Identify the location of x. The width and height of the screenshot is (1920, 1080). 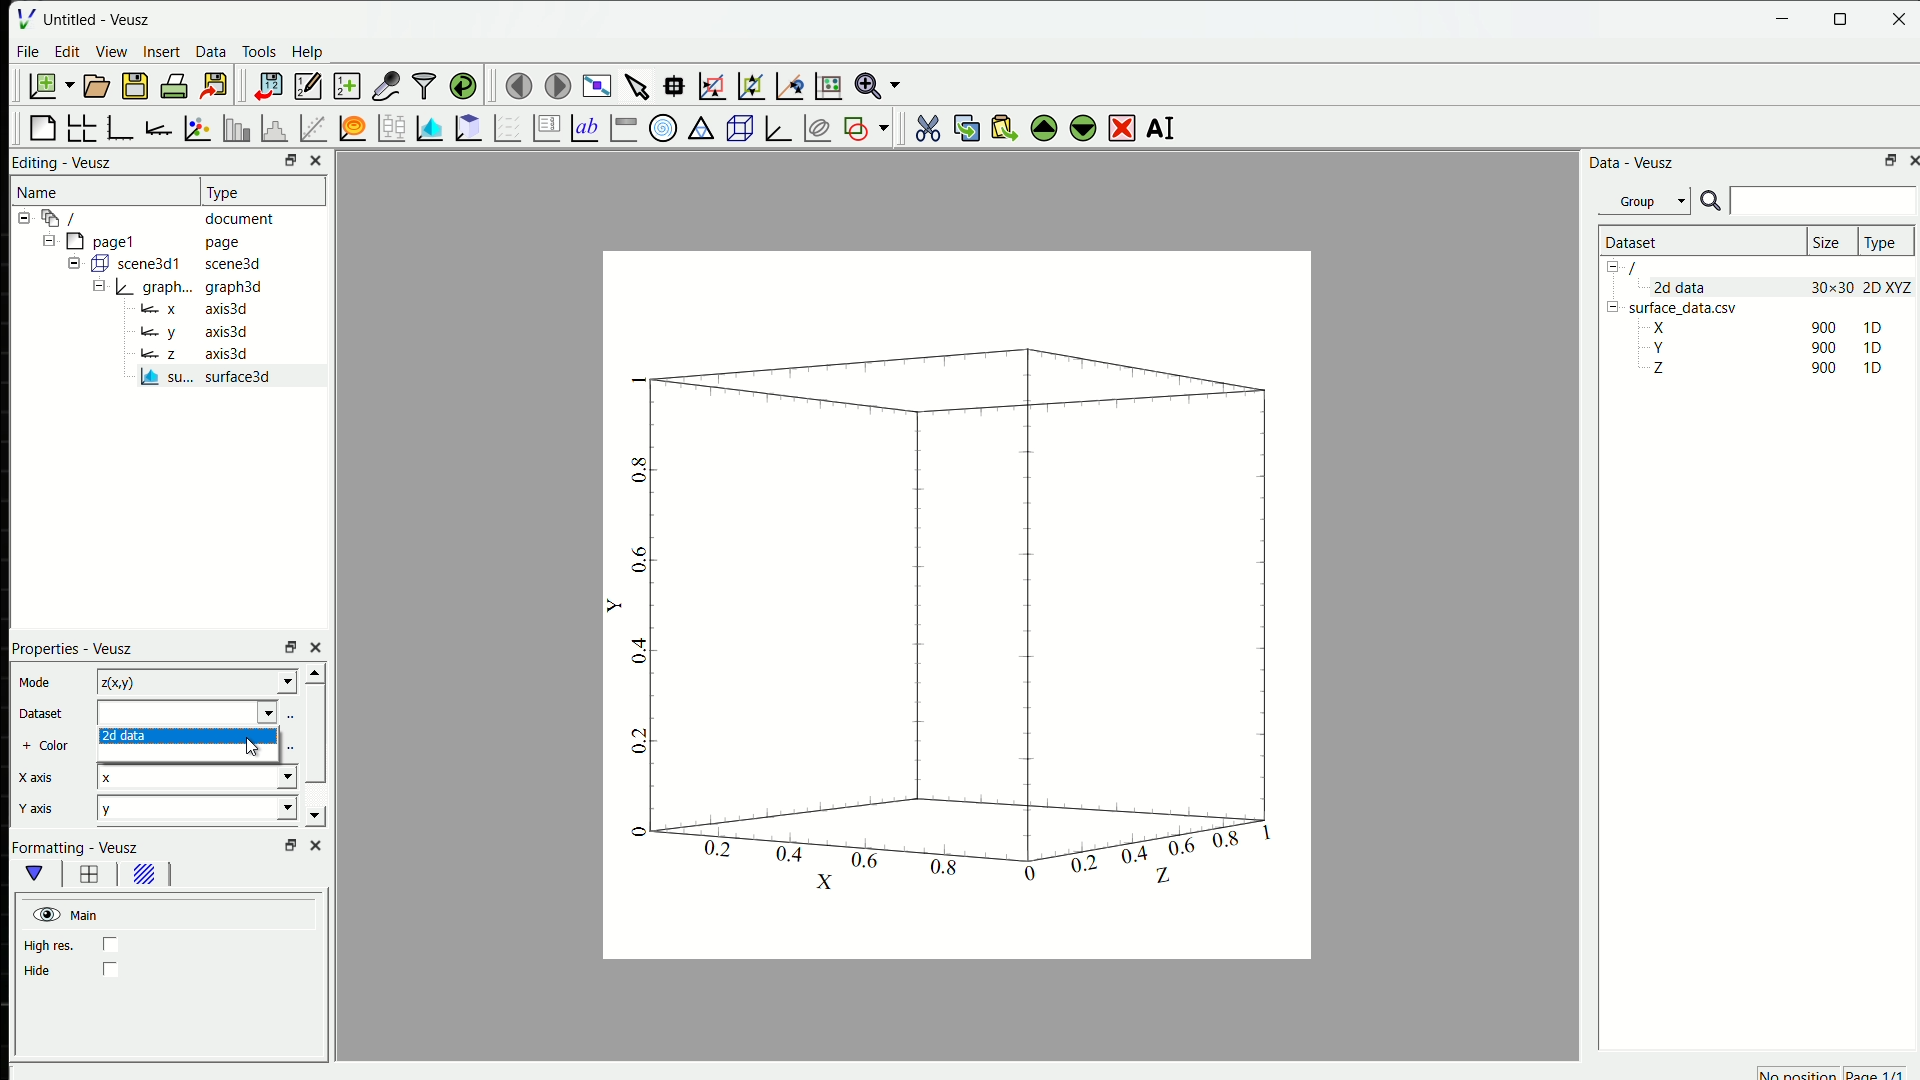
(184, 776).